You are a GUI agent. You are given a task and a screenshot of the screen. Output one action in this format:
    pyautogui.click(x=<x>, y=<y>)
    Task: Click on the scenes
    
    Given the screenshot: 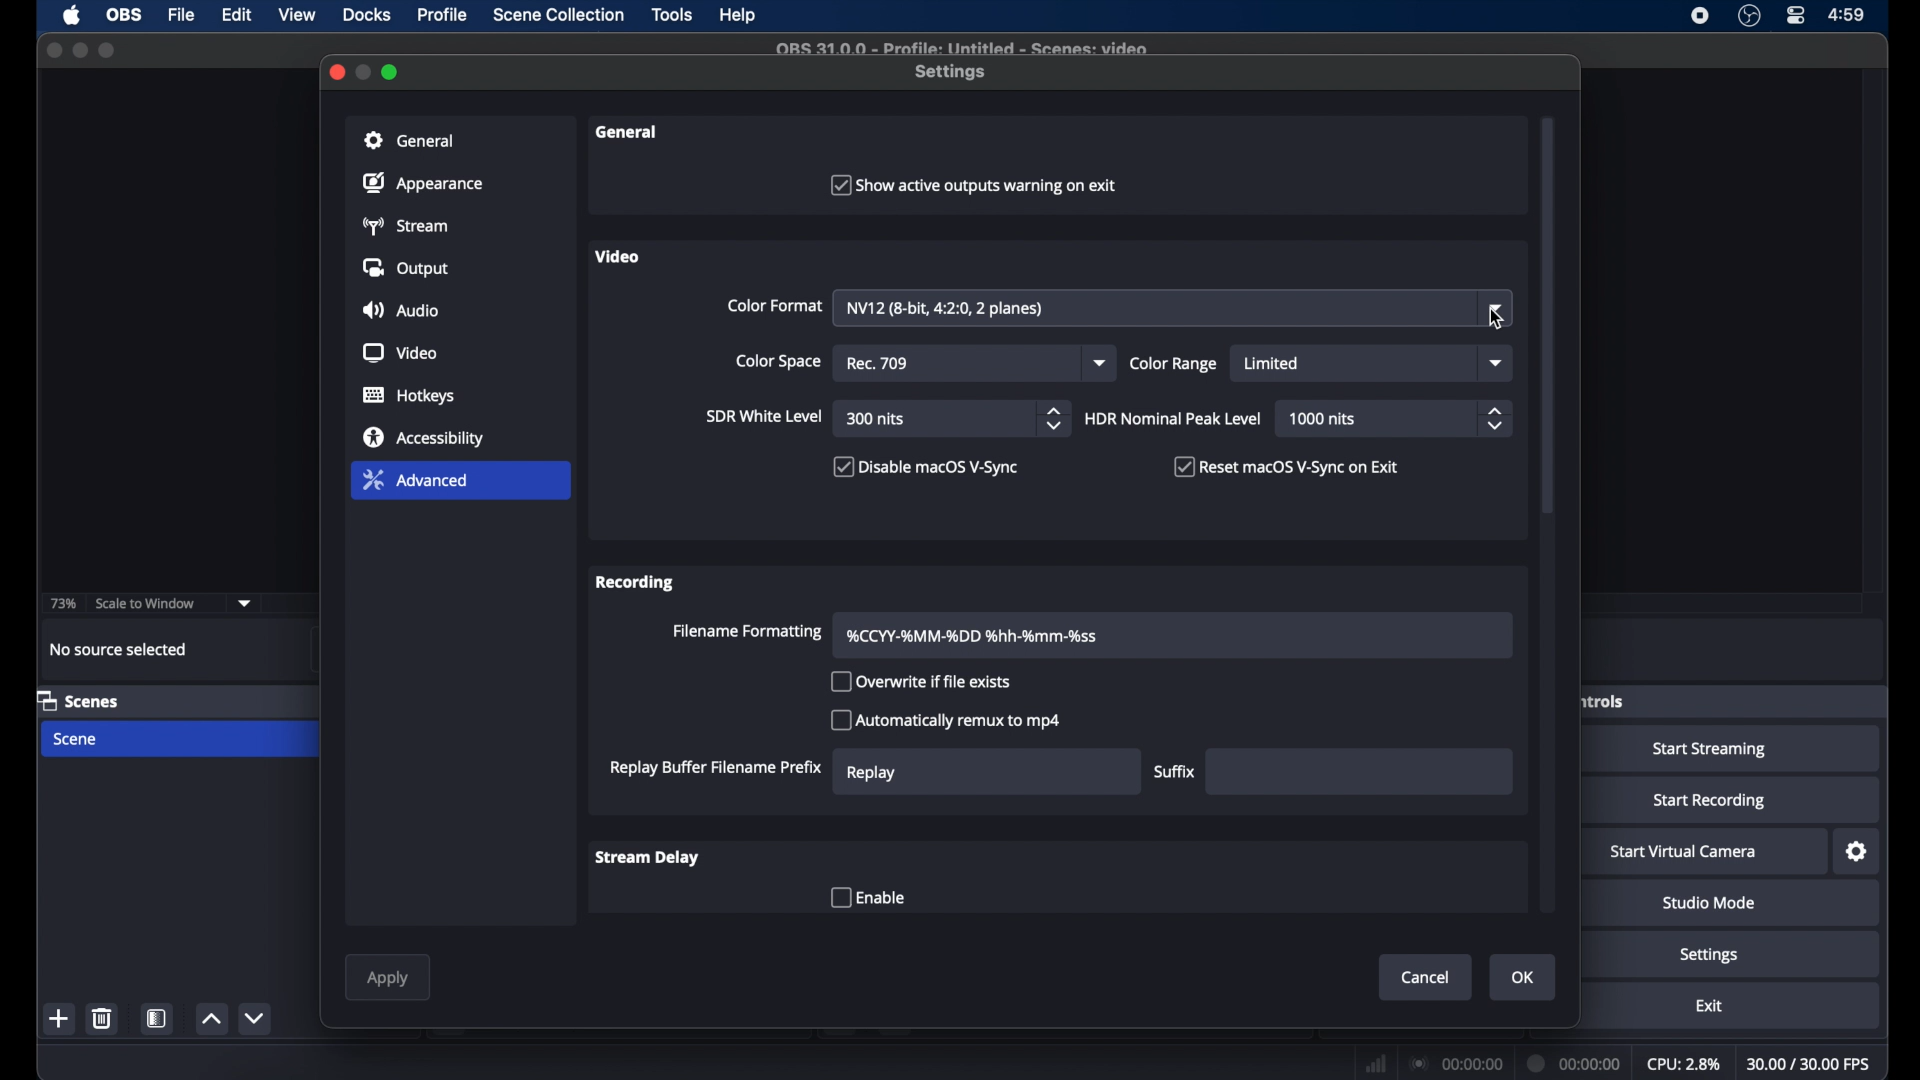 What is the action you would take?
    pyautogui.click(x=80, y=702)
    